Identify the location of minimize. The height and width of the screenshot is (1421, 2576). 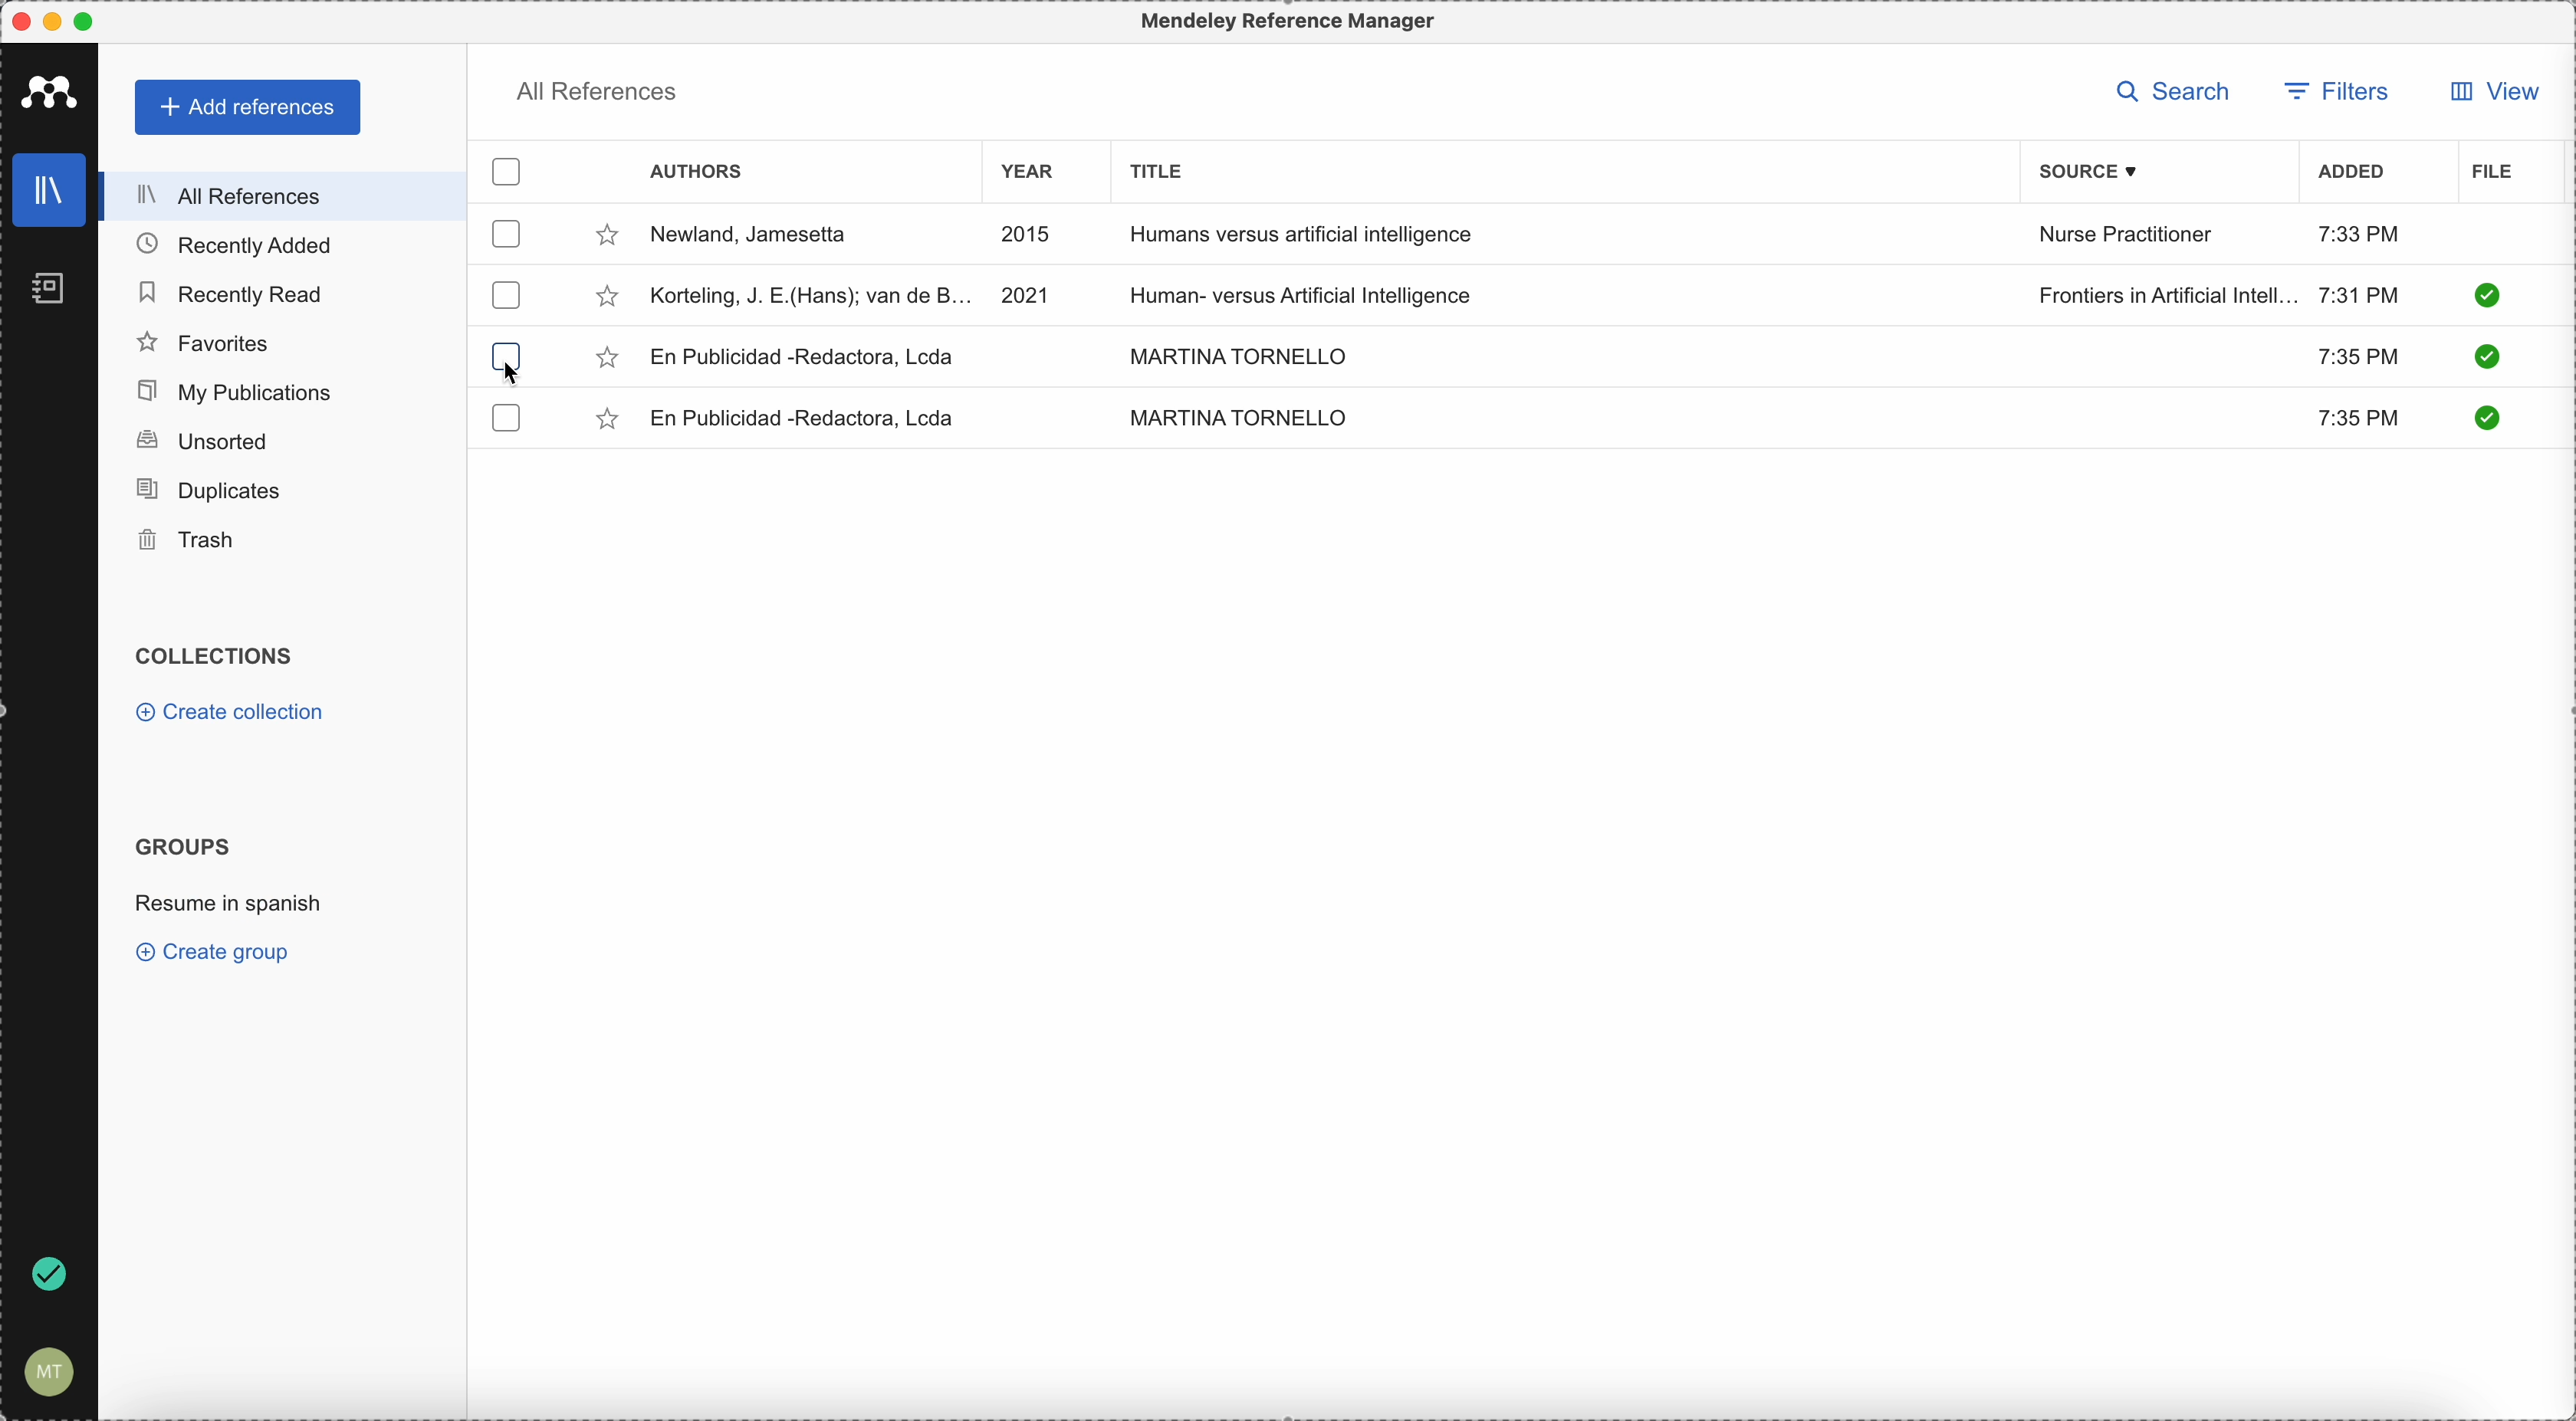
(57, 23).